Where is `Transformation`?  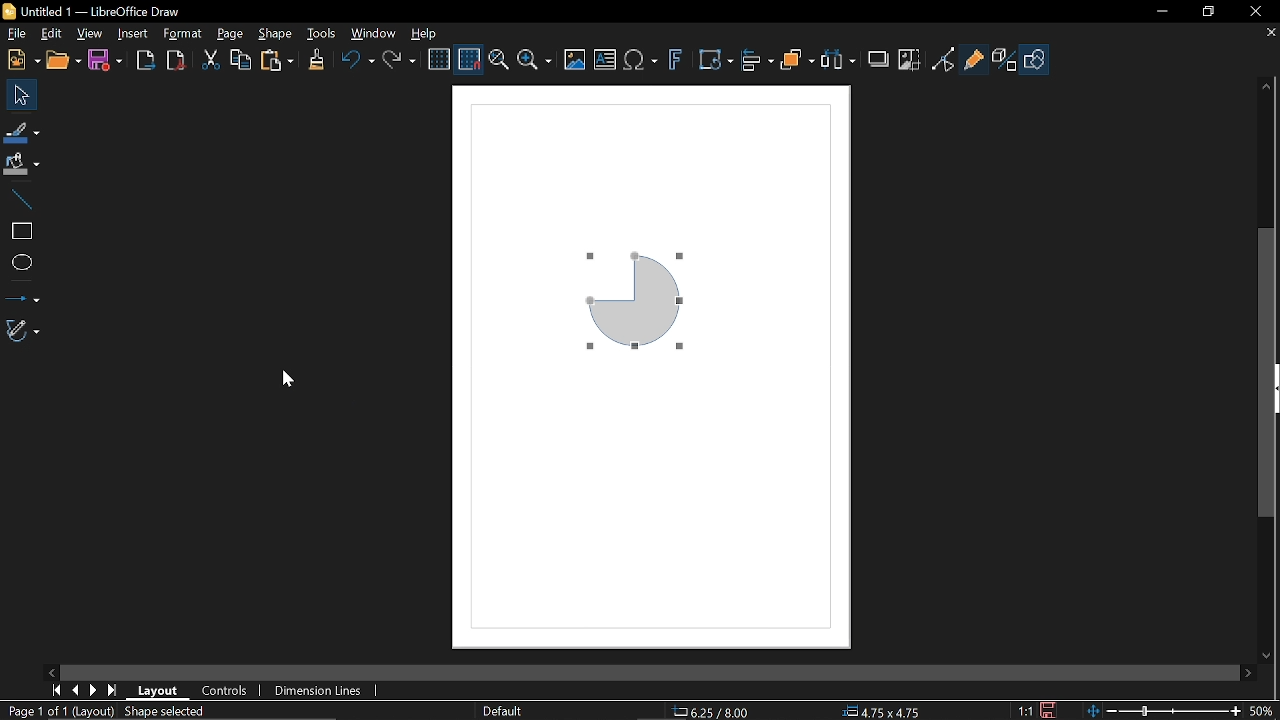
Transformation is located at coordinates (716, 60).